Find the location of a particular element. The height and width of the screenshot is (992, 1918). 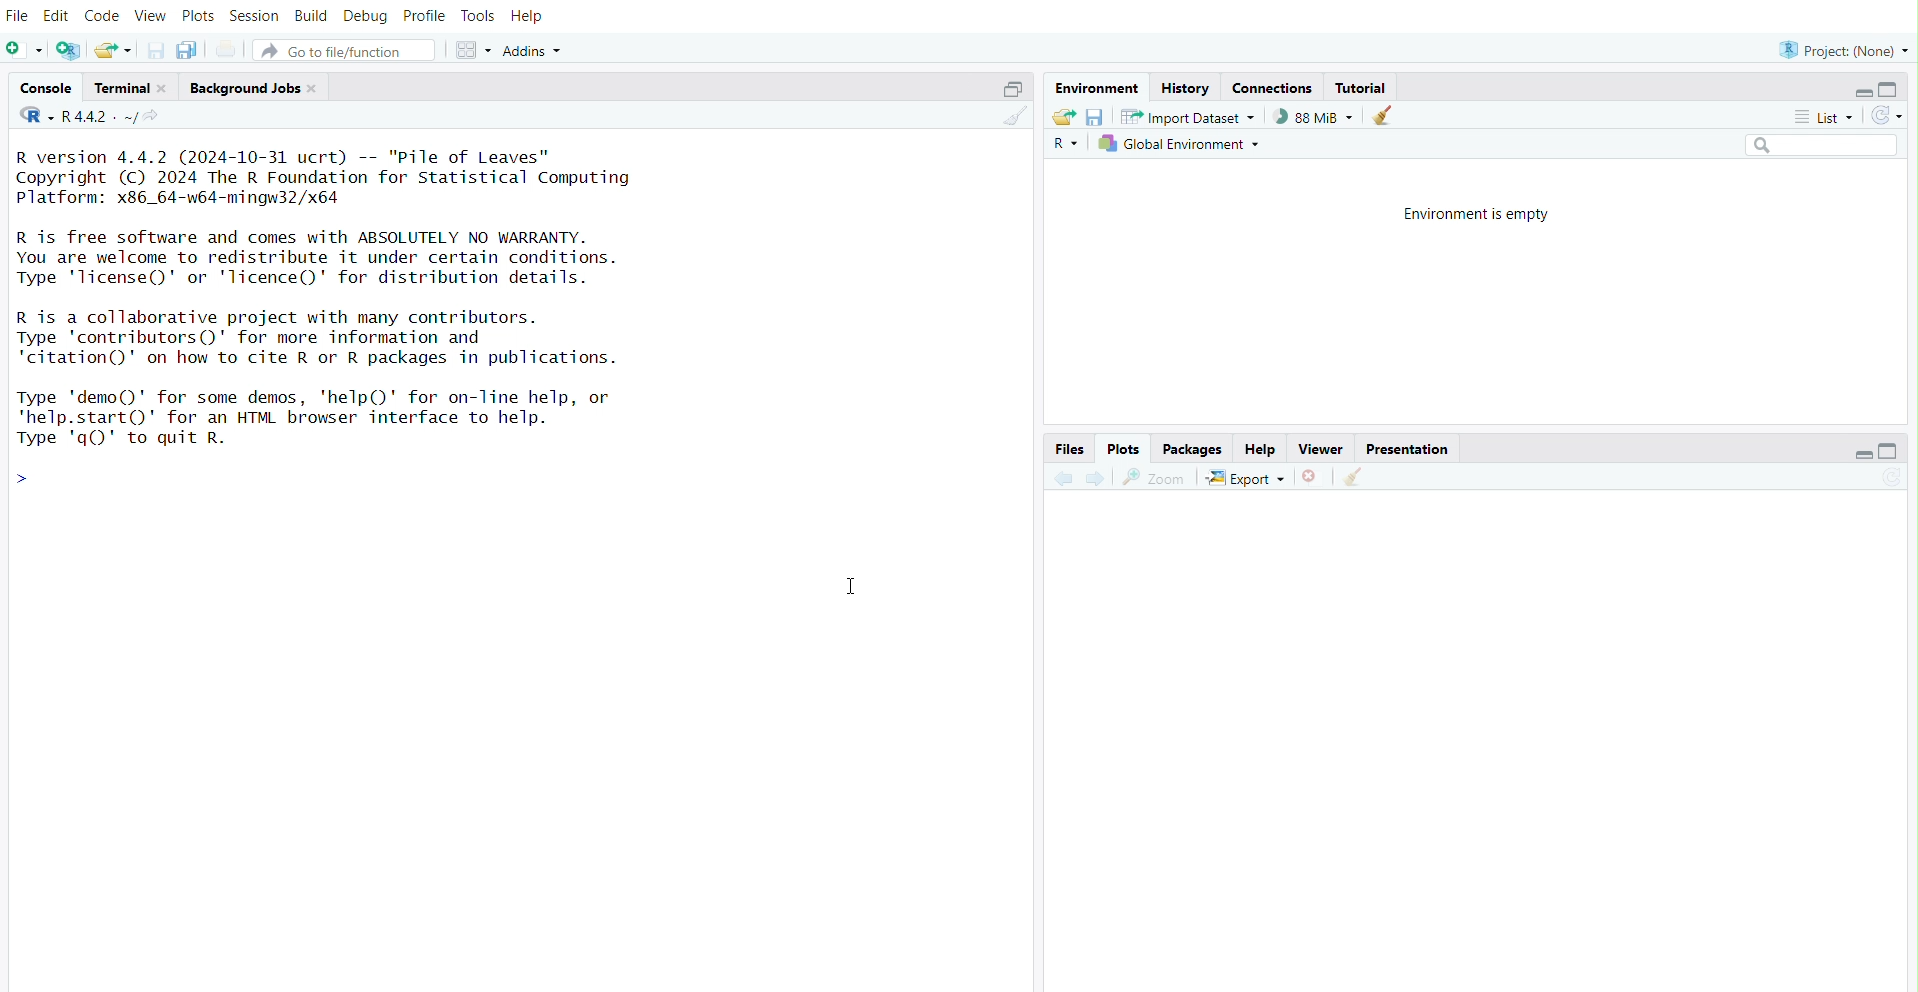

build is located at coordinates (314, 13).